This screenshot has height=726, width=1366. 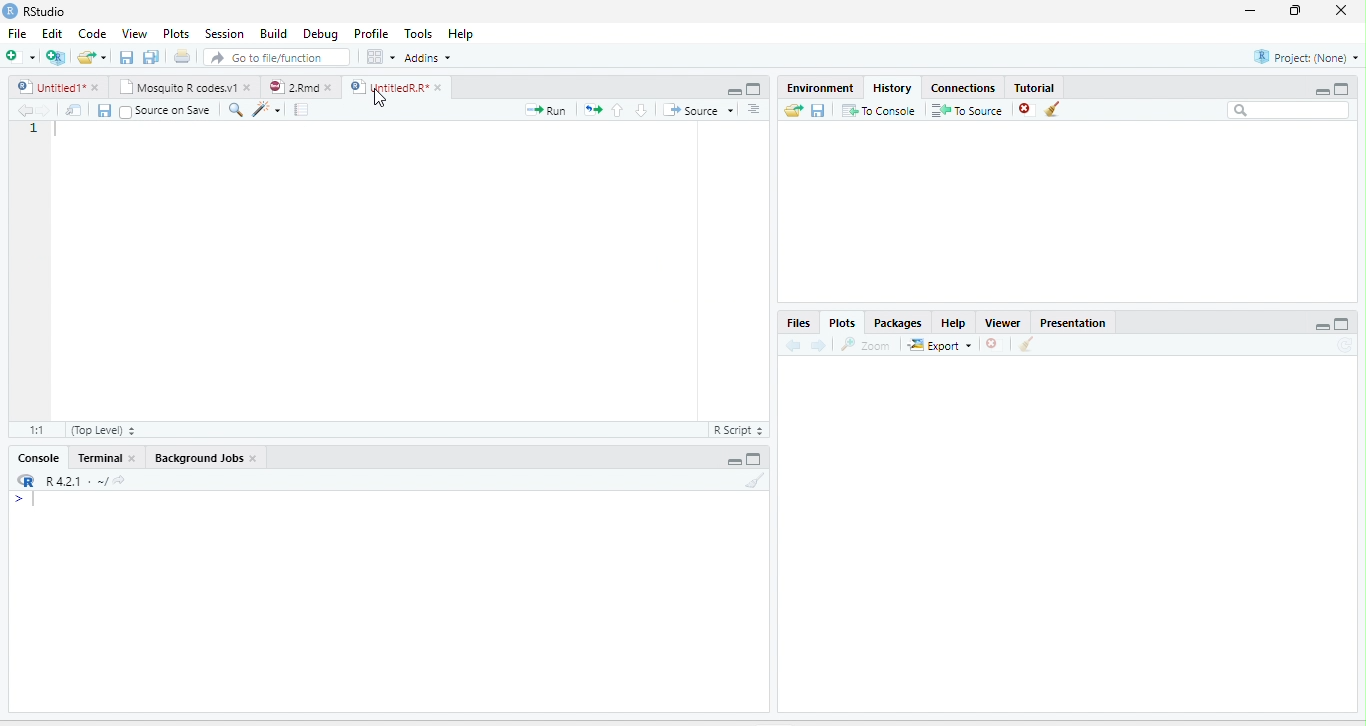 What do you see at coordinates (126, 56) in the screenshot?
I see `Save current document` at bounding box center [126, 56].